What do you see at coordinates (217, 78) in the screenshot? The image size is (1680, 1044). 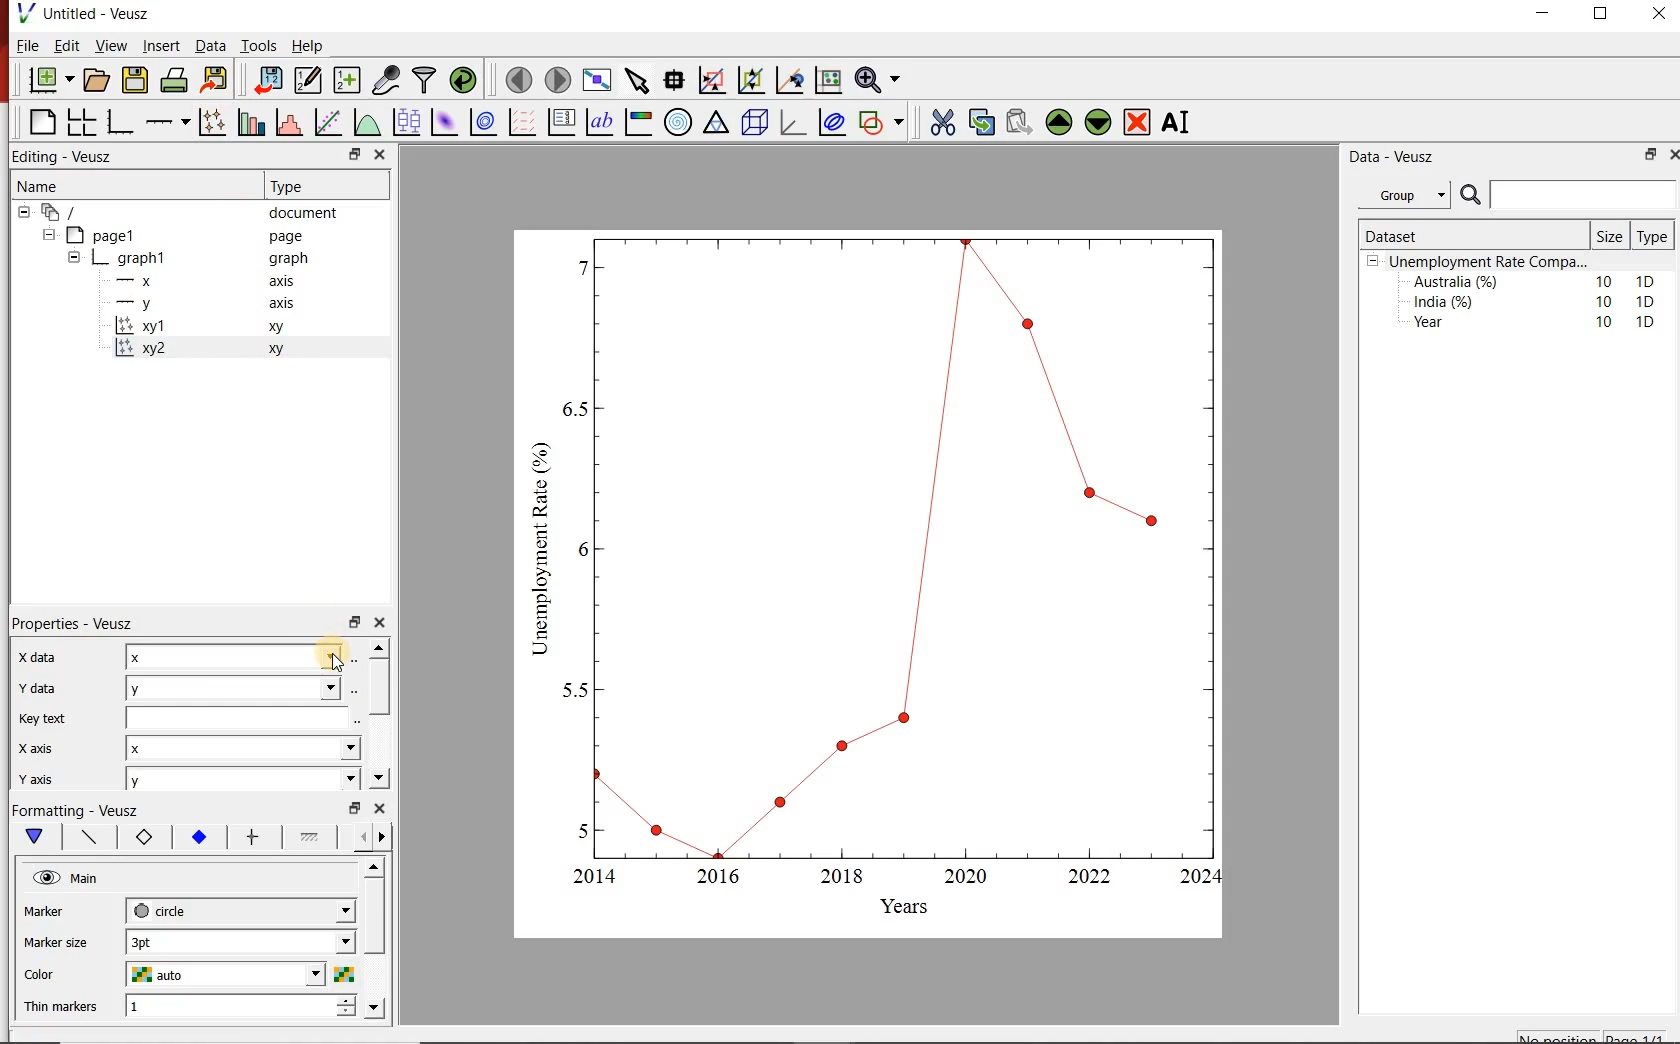 I see `export document` at bounding box center [217, 78].